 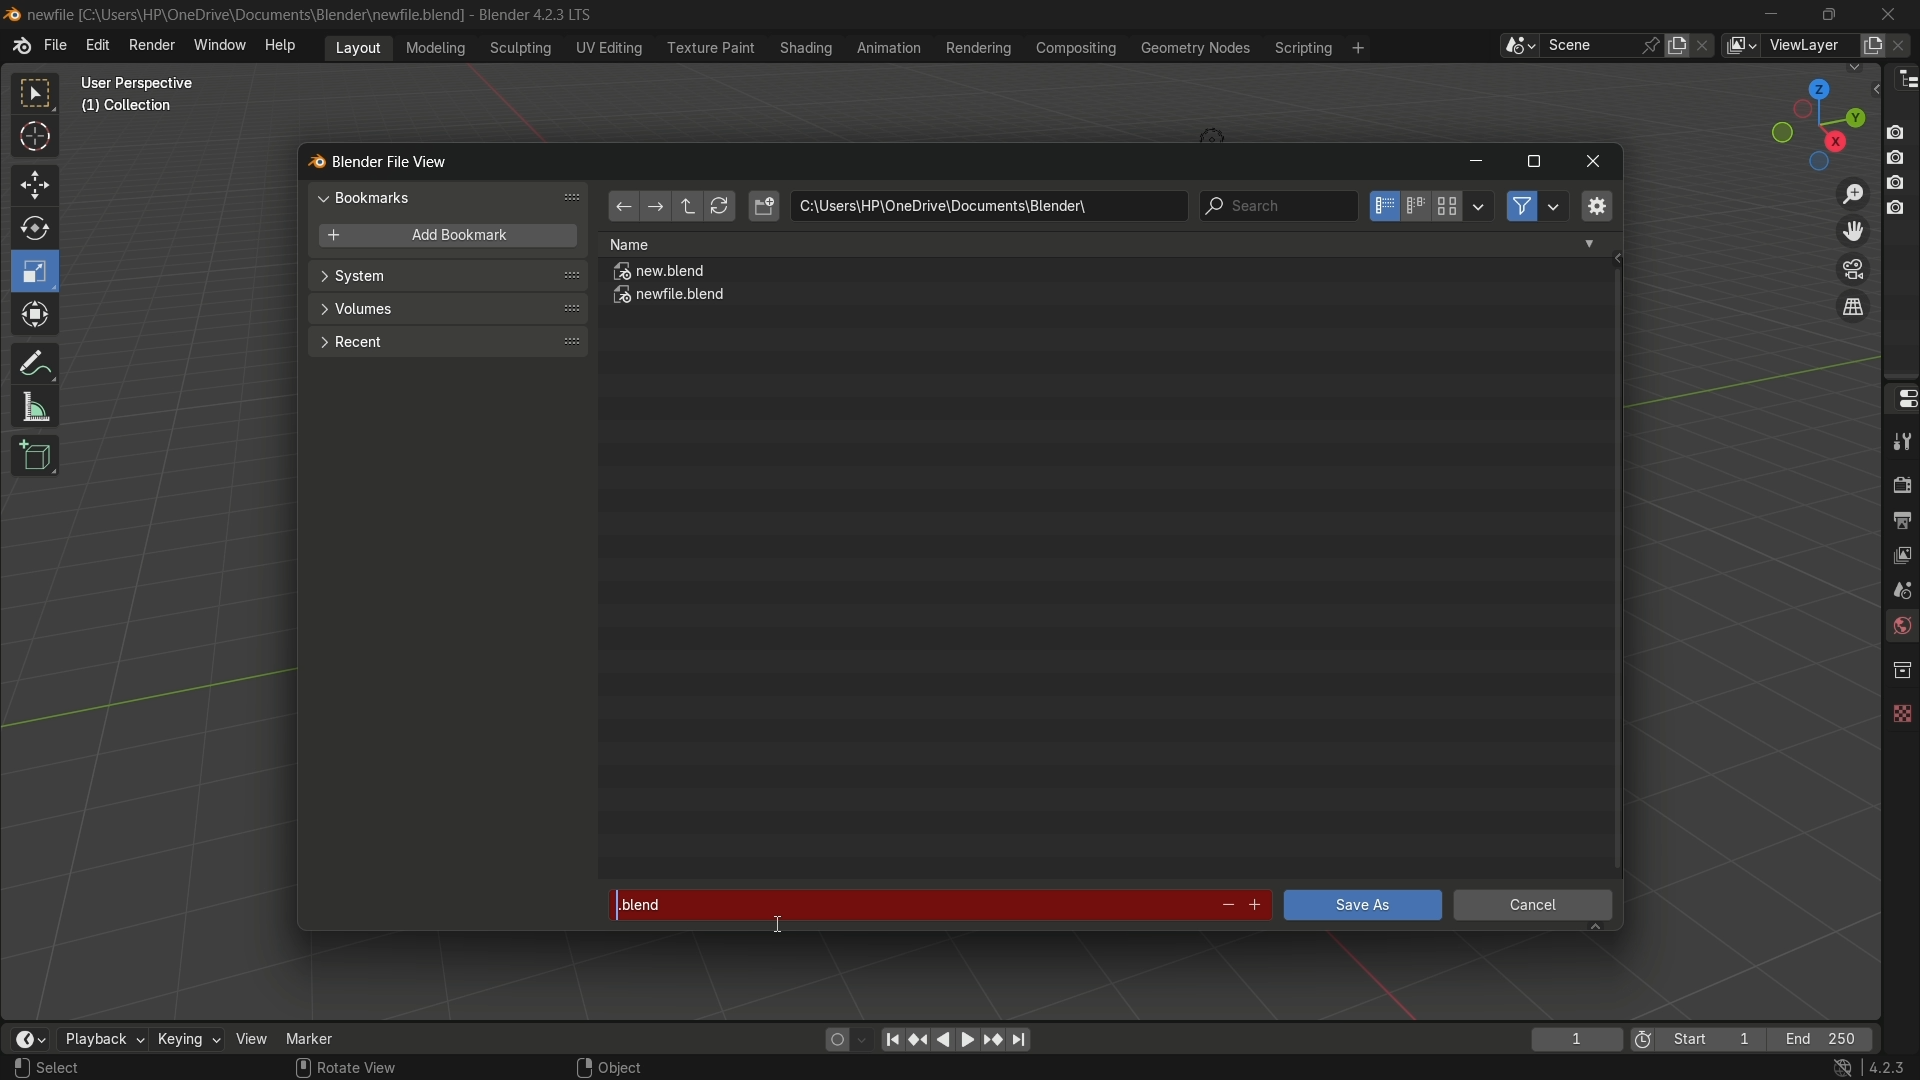 What do you see at coordinates (671, 298) in the screenshot?
I see `newfile.blend file` at bounding box center [671, 298].